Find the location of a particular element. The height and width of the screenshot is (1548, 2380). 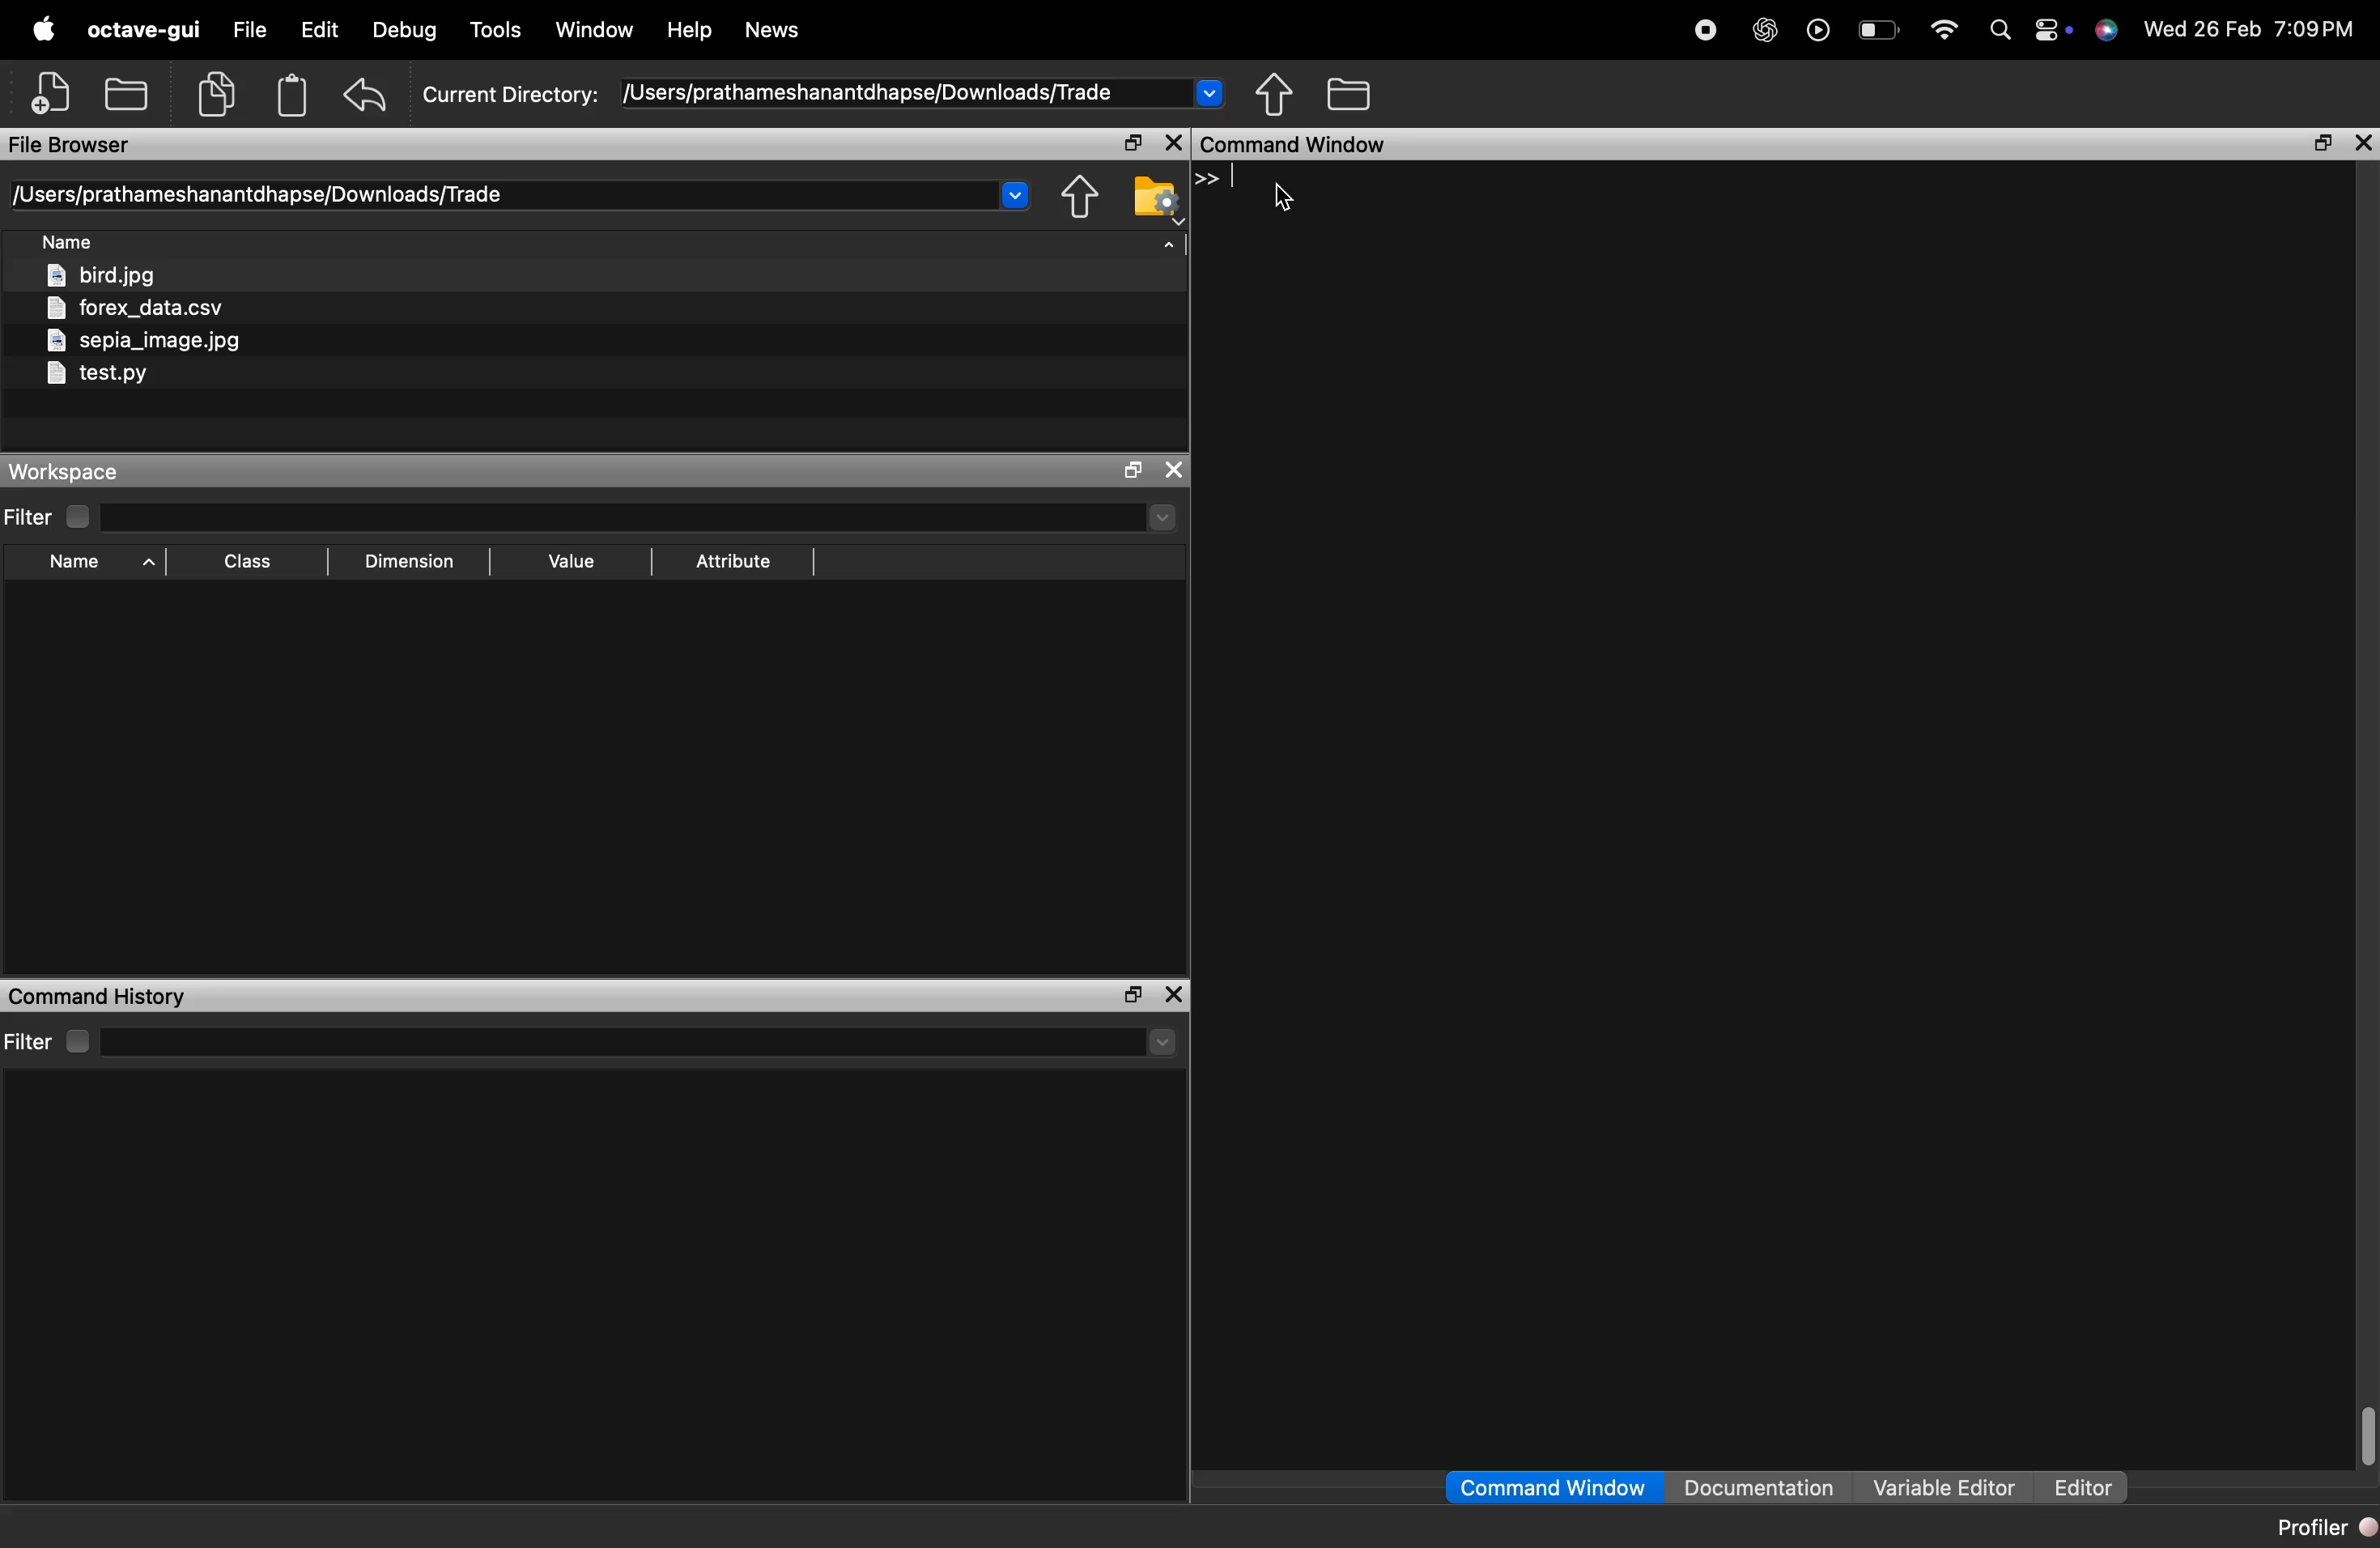

close is located at coordinates (1175, 469).